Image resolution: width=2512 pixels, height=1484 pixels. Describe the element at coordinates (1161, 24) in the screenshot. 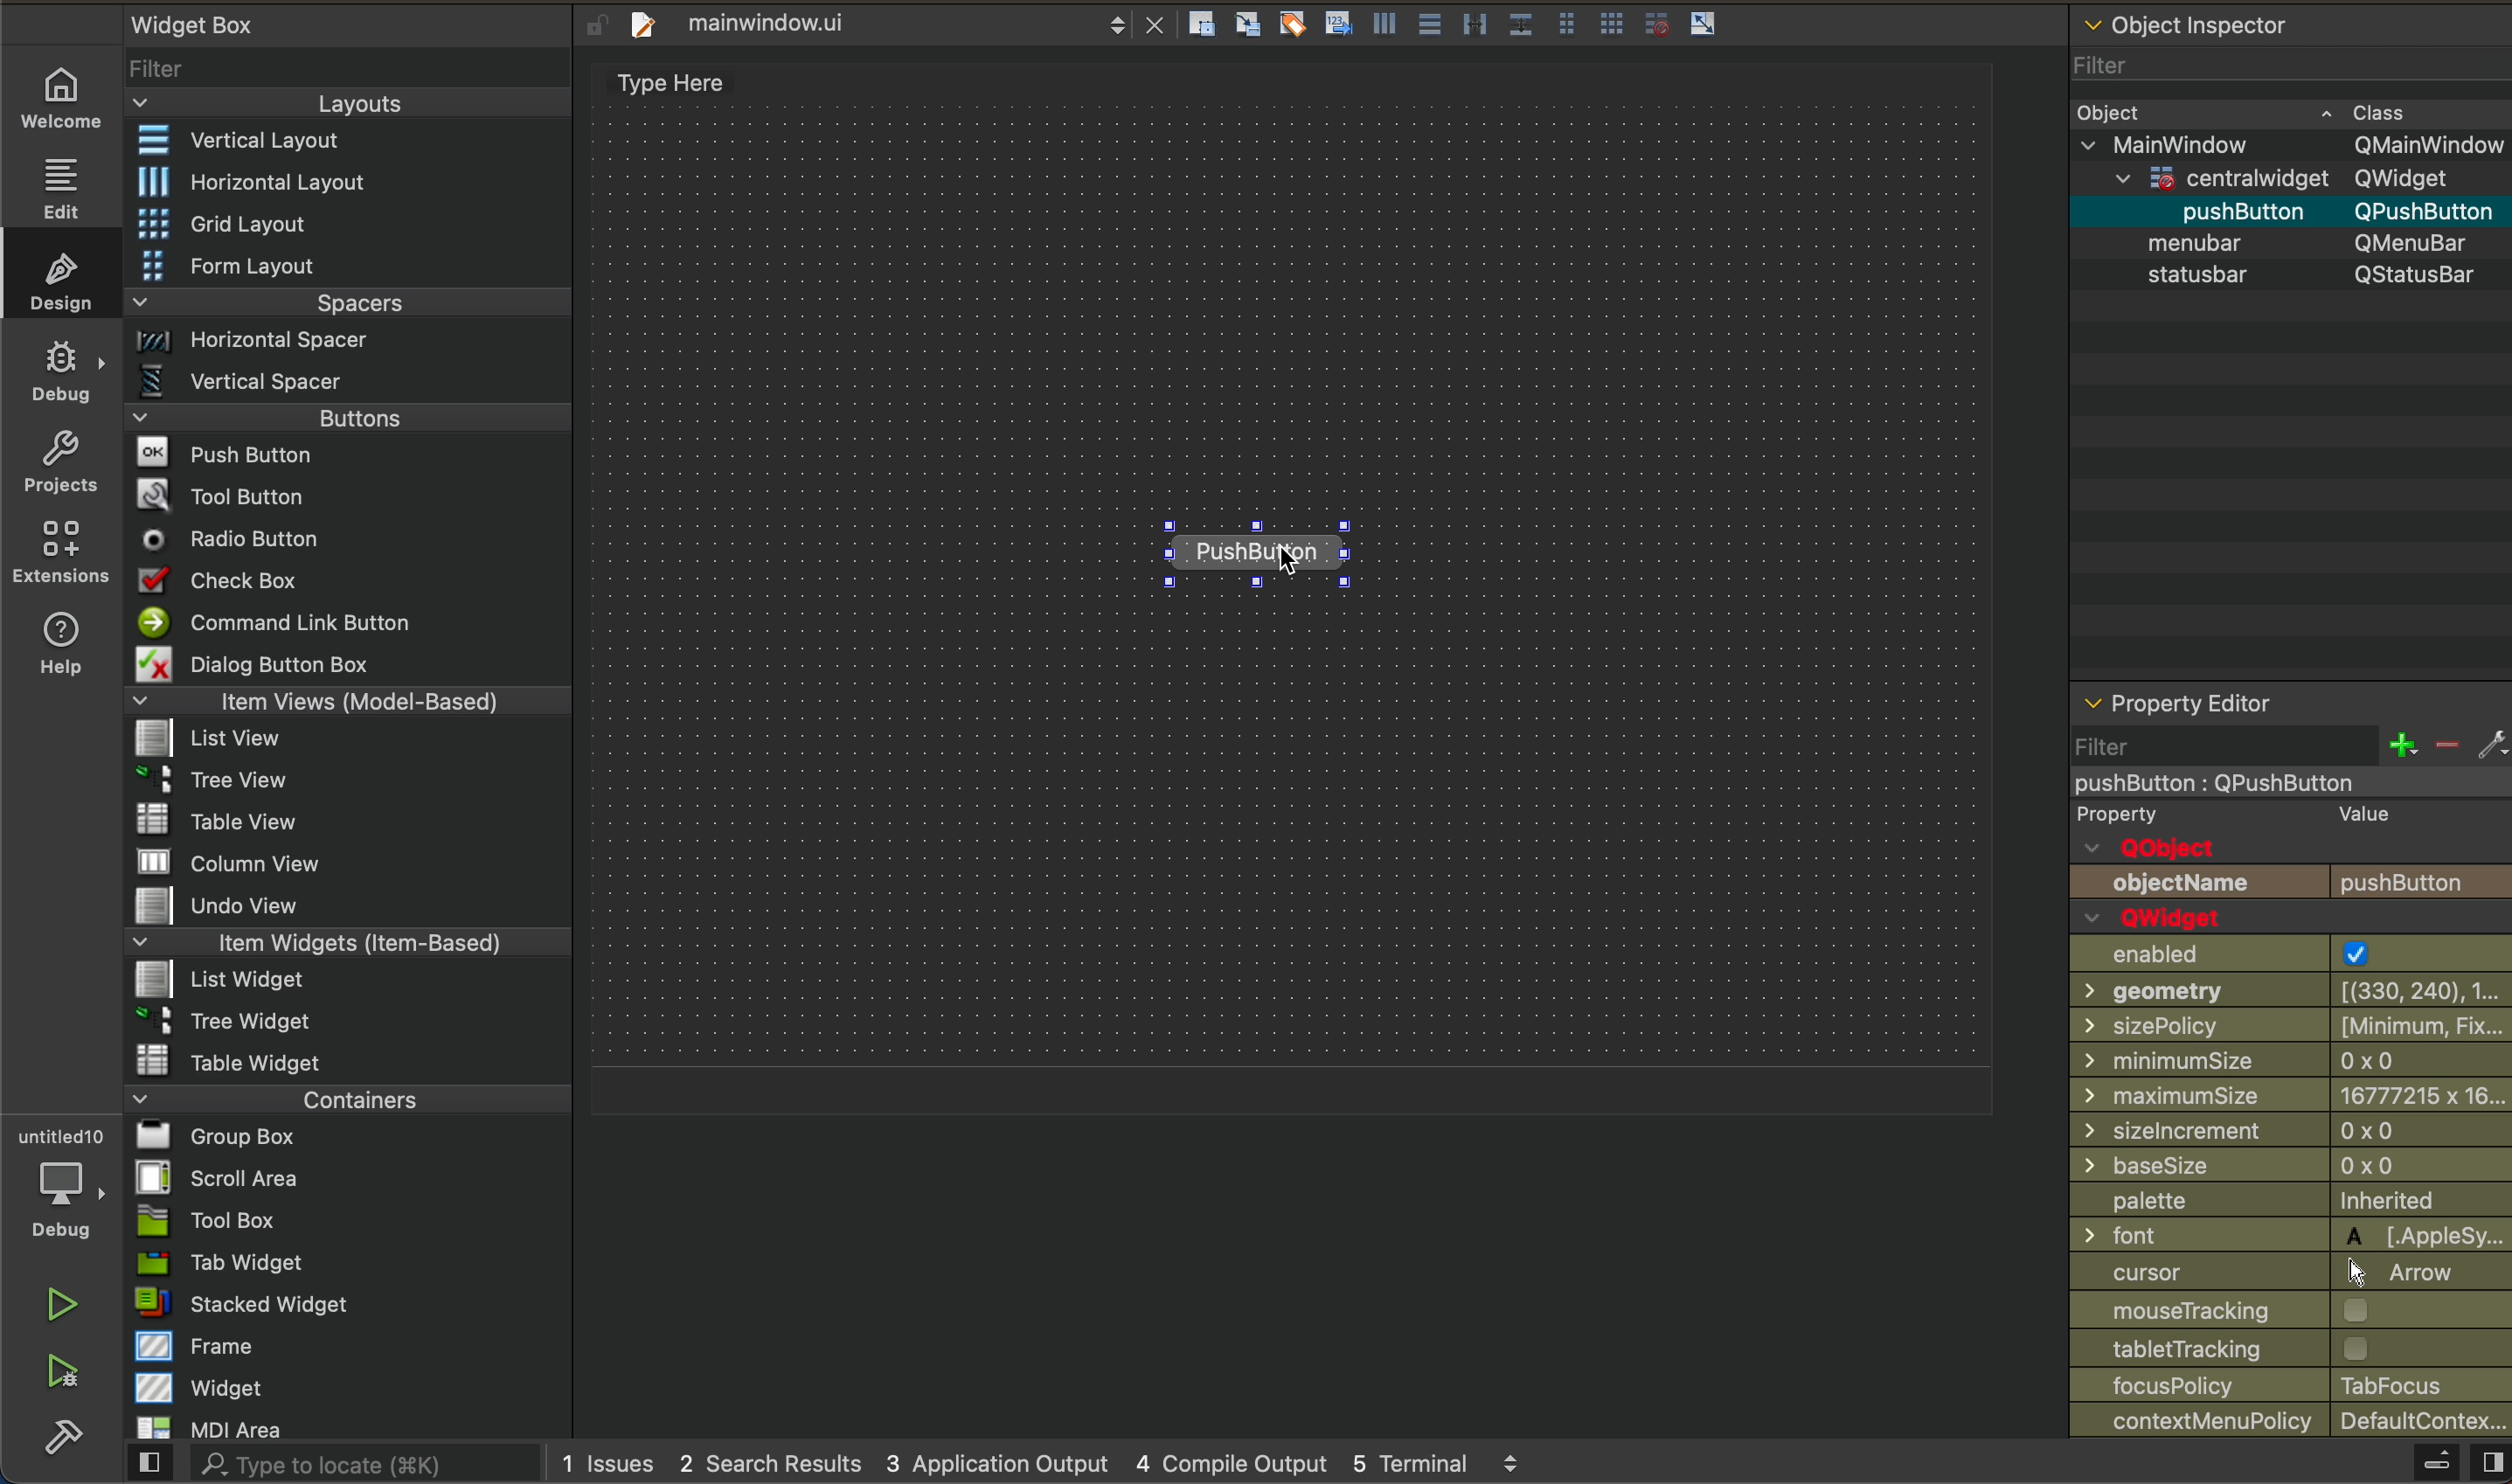

I see `close` at that location.